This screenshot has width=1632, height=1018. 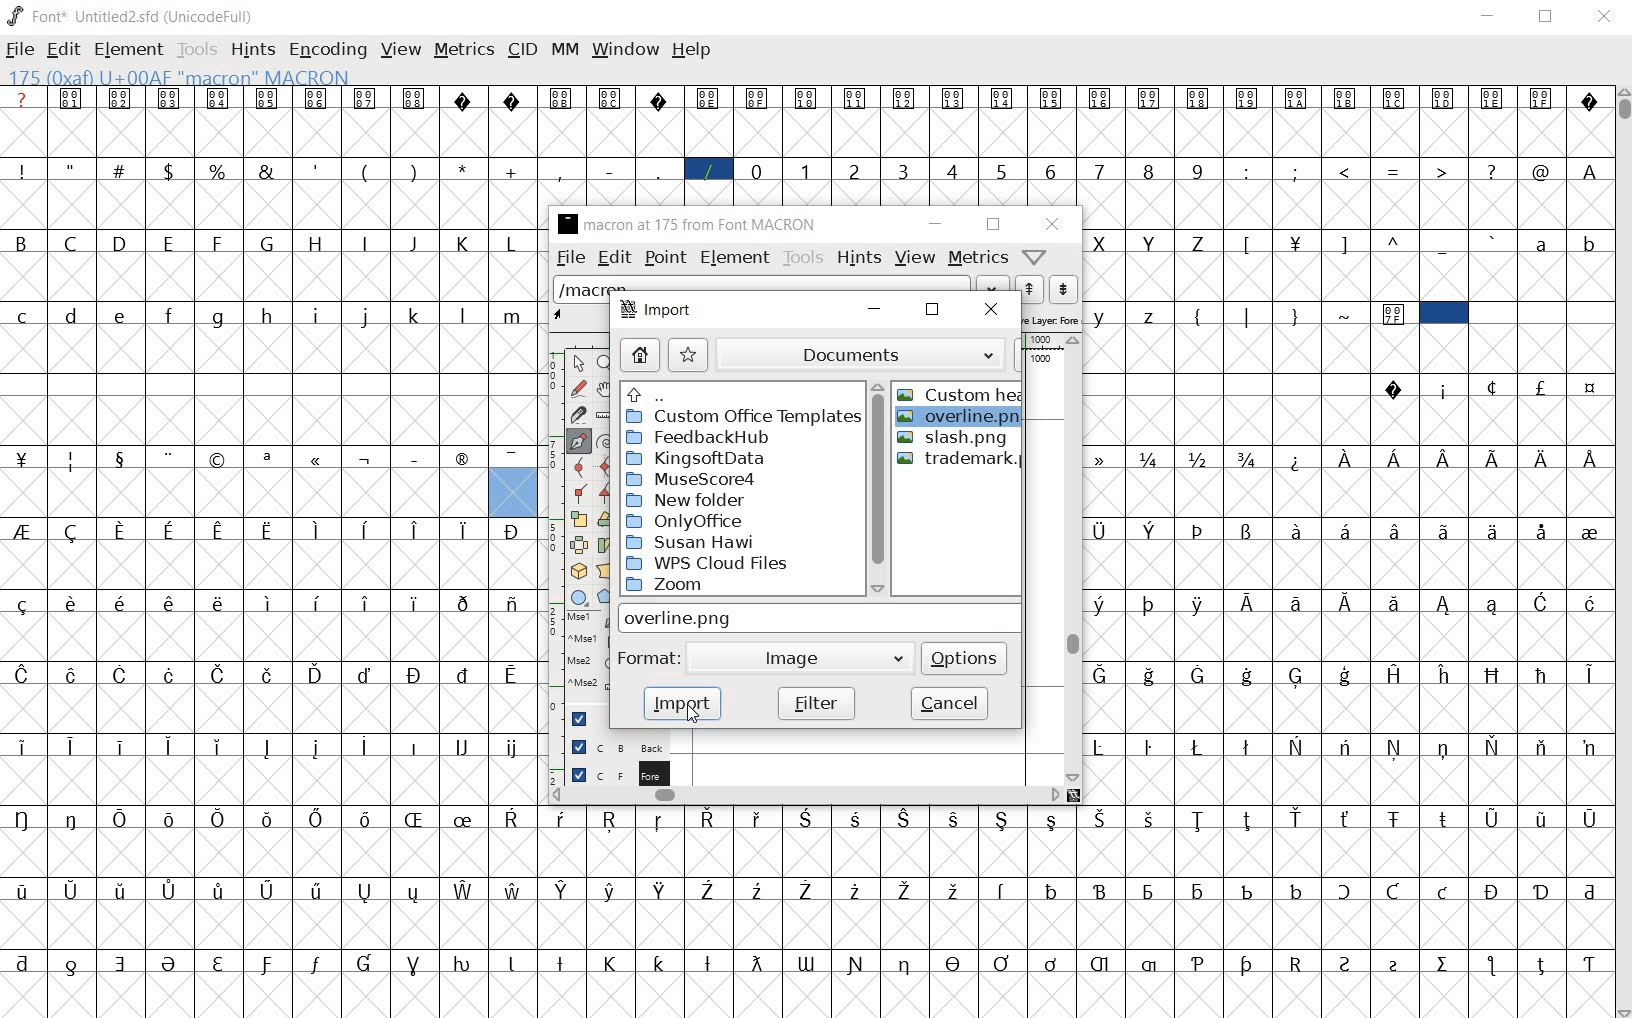 I want to click on Symbol, so click(x=1248, y=888).